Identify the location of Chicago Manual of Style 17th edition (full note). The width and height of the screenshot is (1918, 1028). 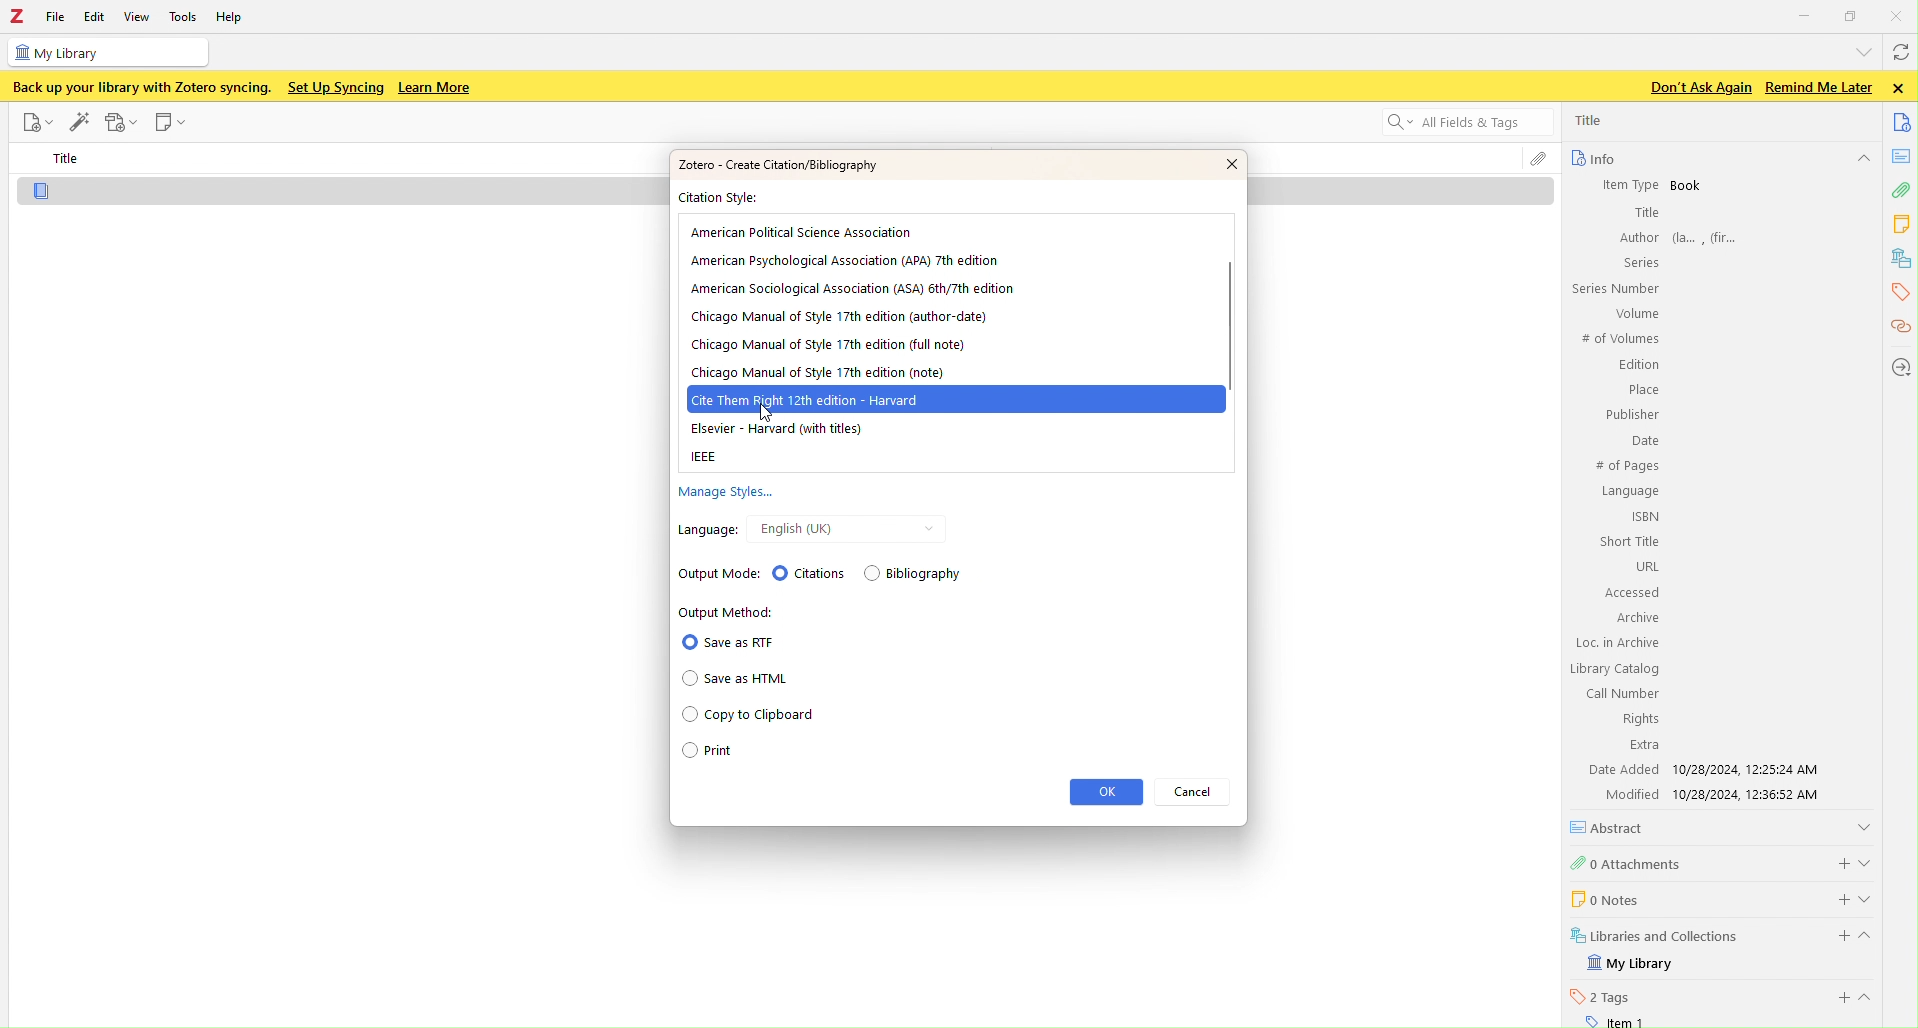
(830, 347).